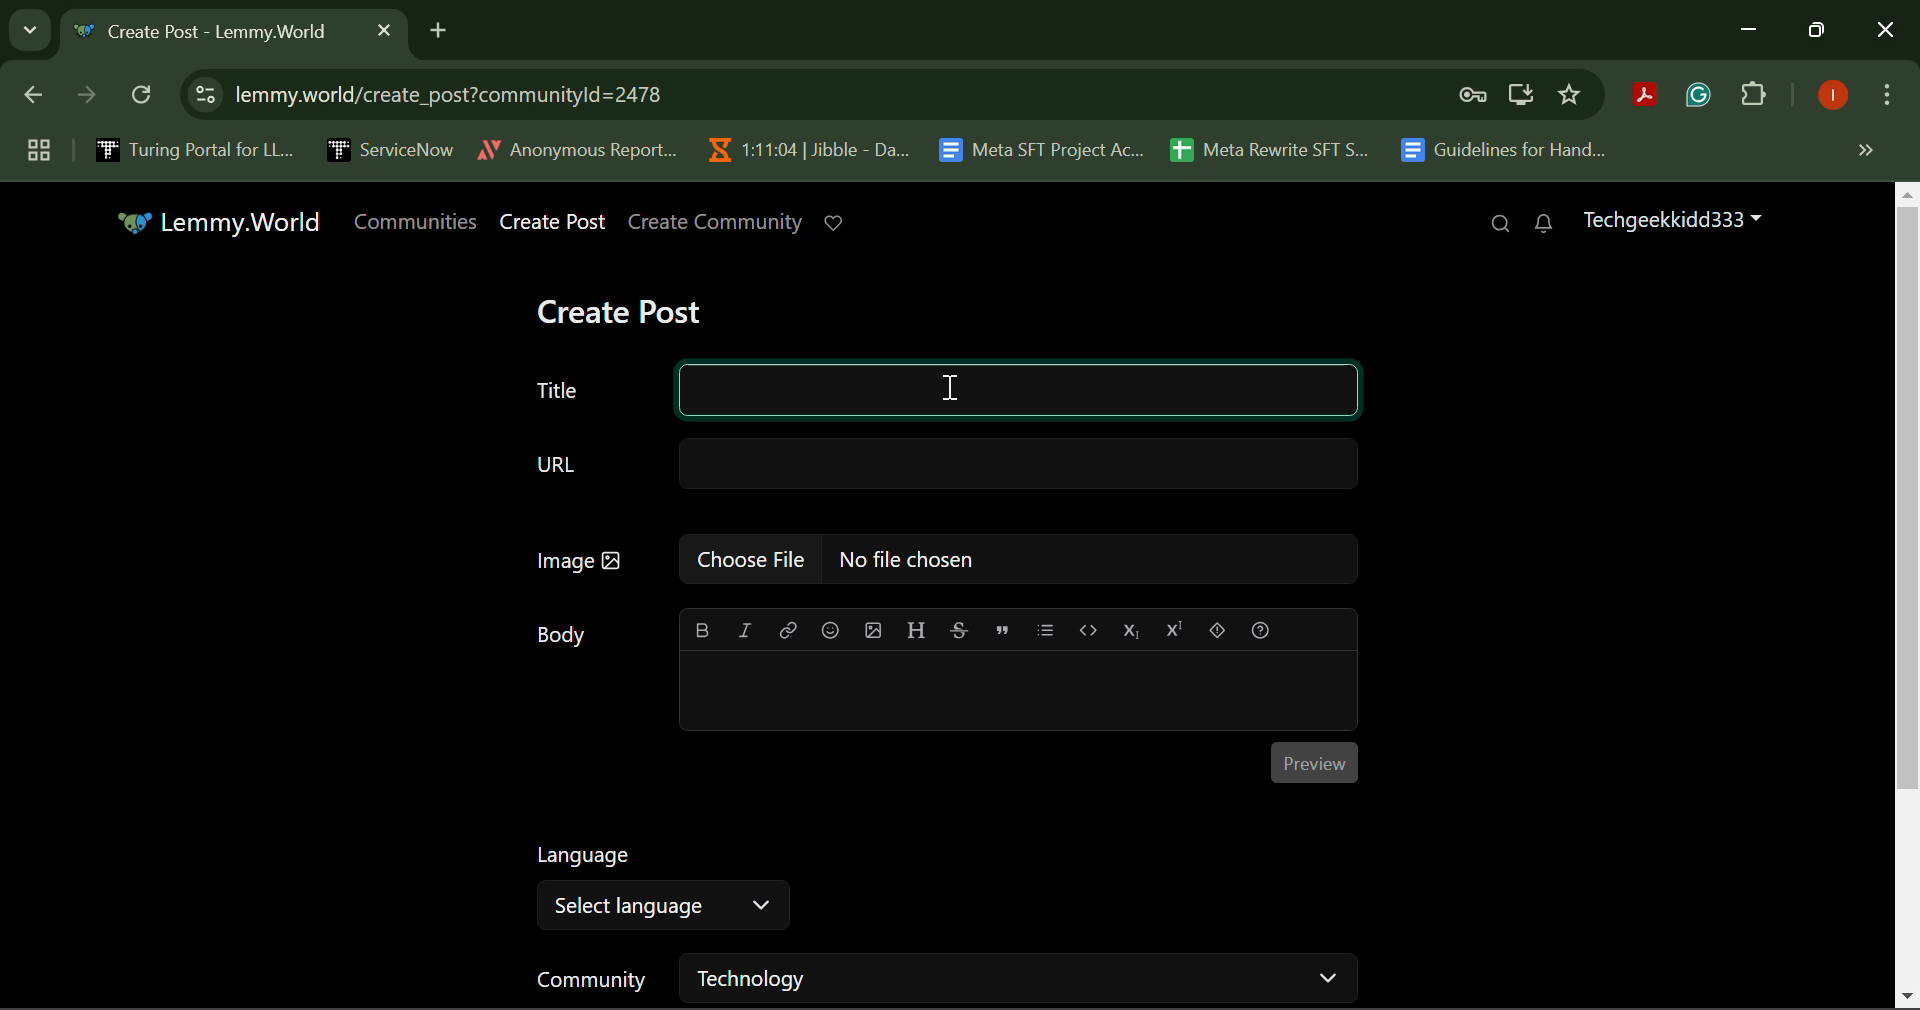  Describe the element at coordinates (874, 629) in the screenshot. I see `upload image` at that location.